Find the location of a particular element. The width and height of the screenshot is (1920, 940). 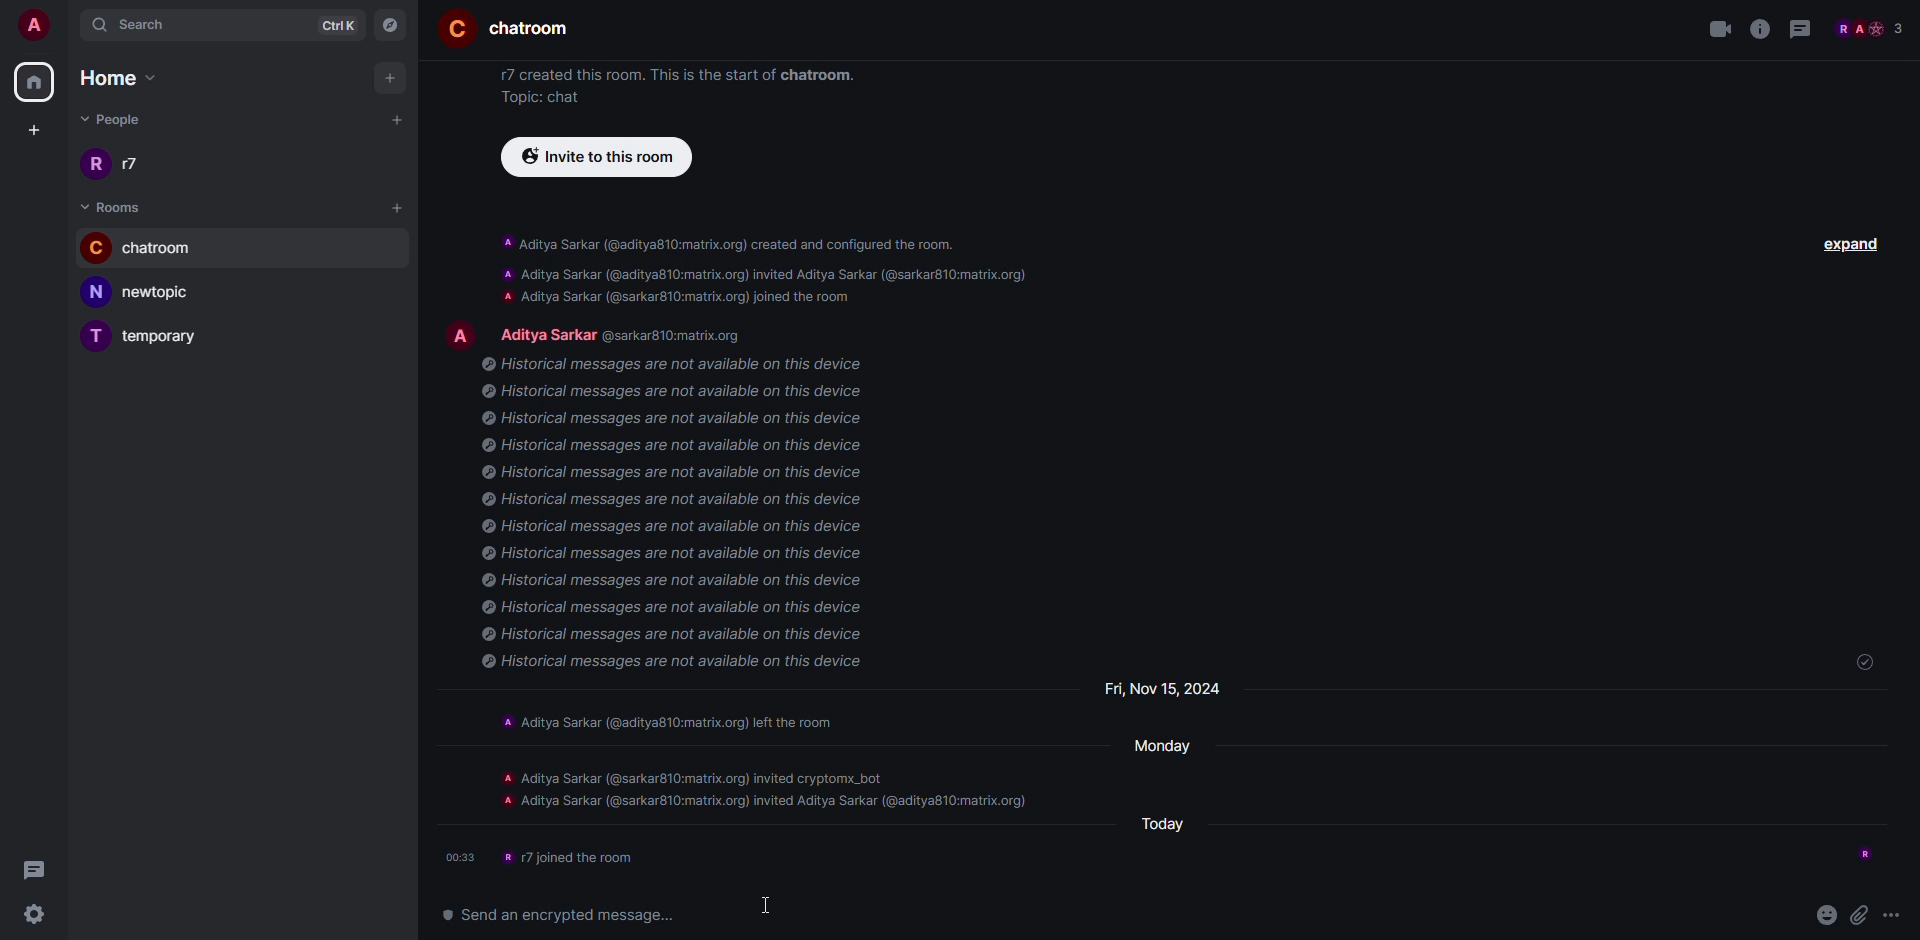

time is located at coordinates (461, 856).